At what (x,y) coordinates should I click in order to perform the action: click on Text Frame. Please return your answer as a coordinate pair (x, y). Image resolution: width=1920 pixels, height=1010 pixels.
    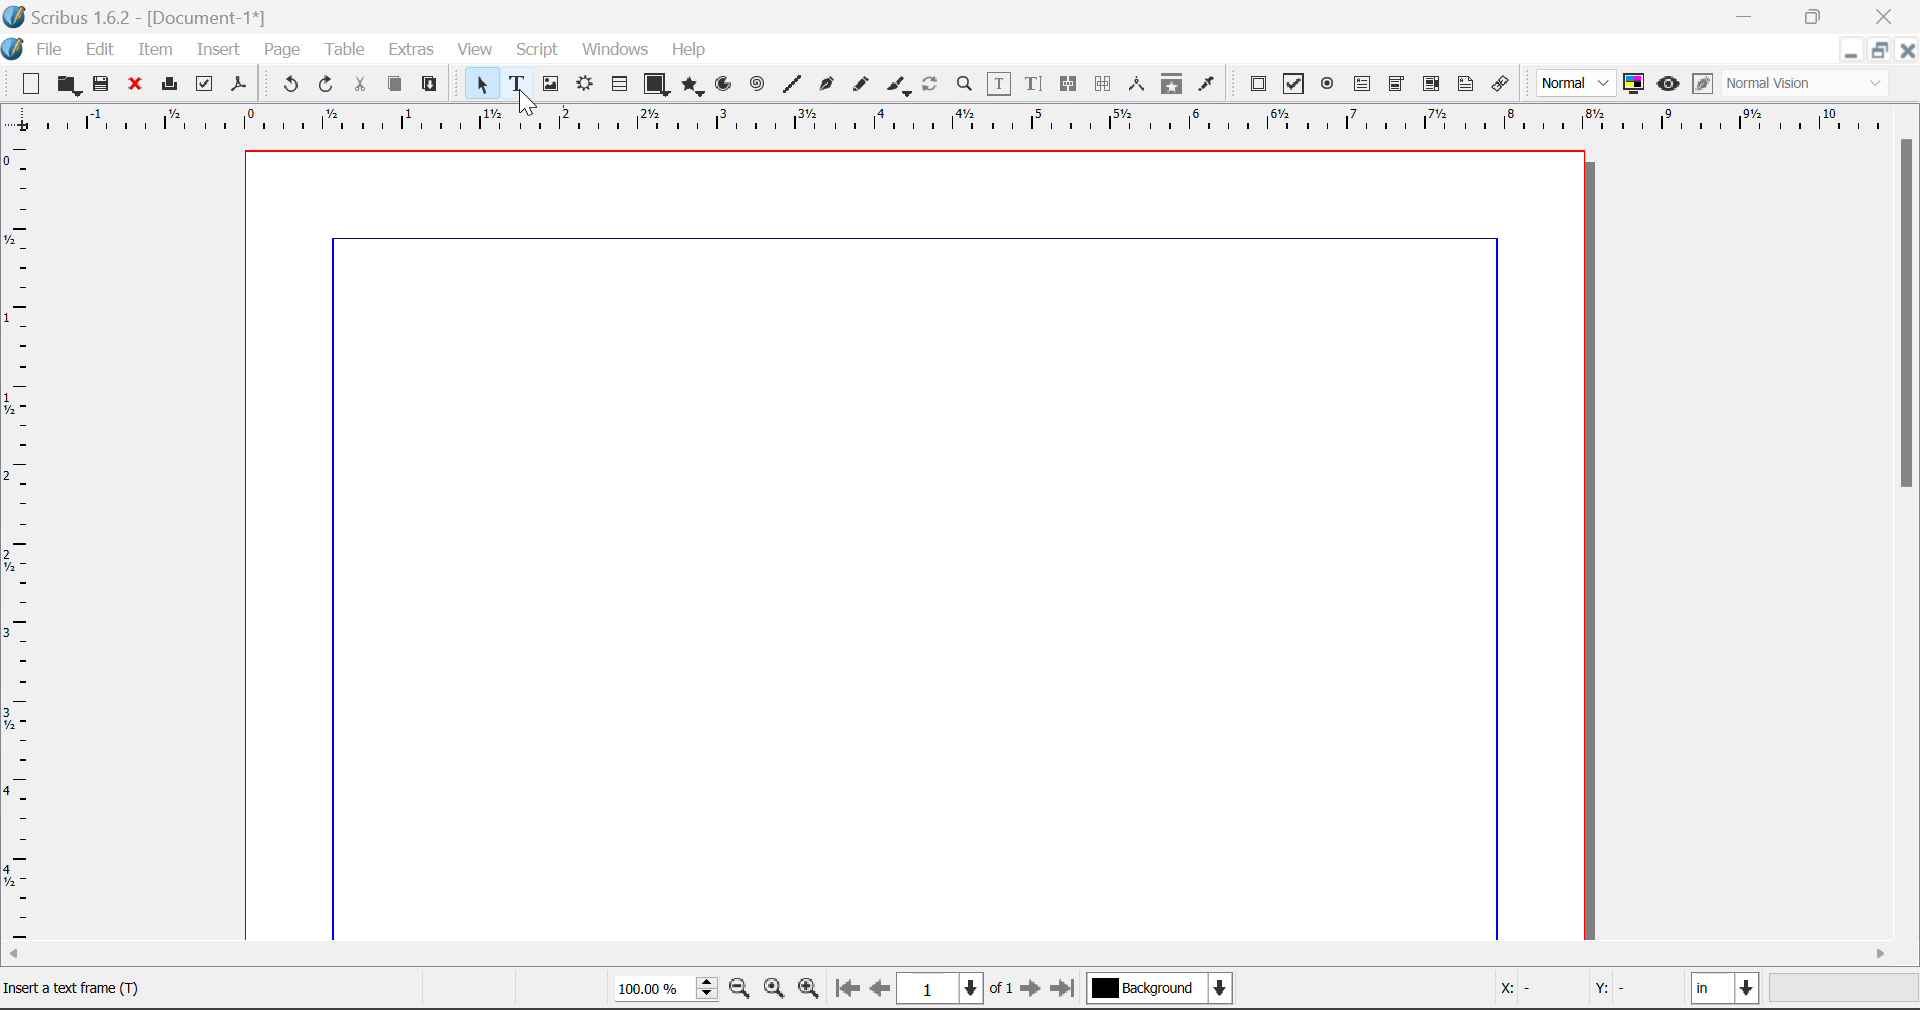
    Looking at the image, I should click on (518, 85).